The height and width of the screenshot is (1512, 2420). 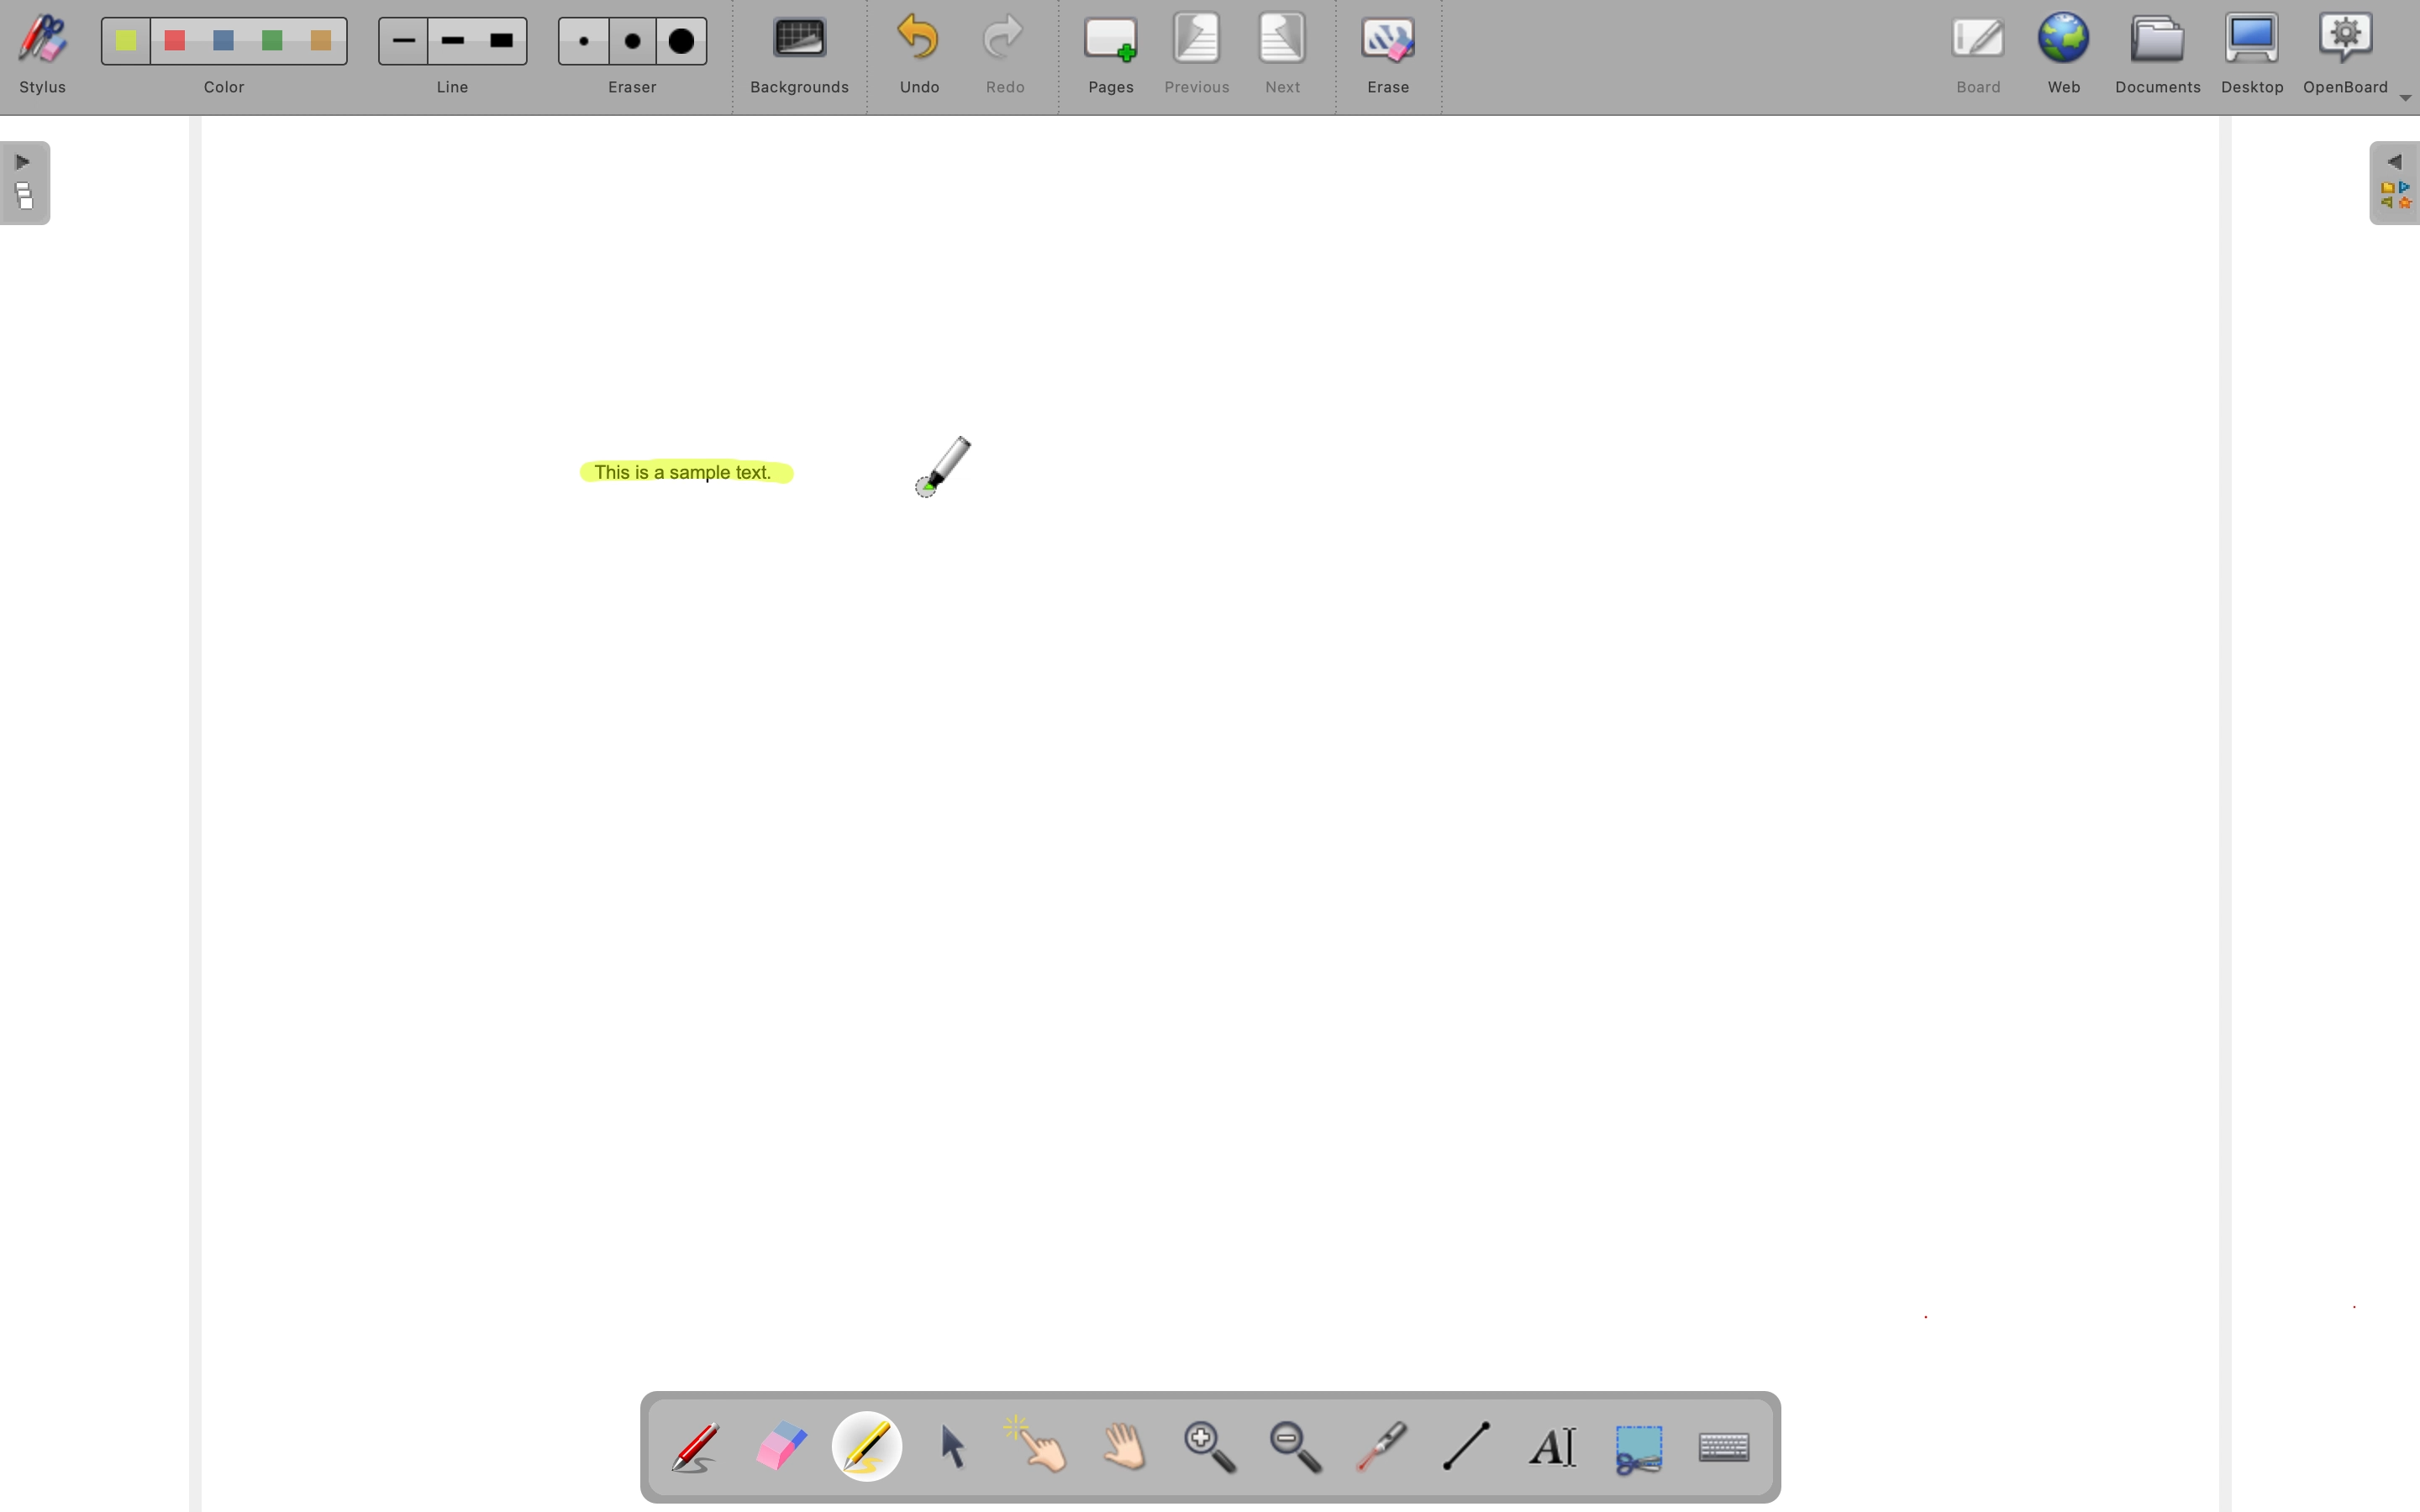 I want to click on backgrounds, so click(x=792, y=56).